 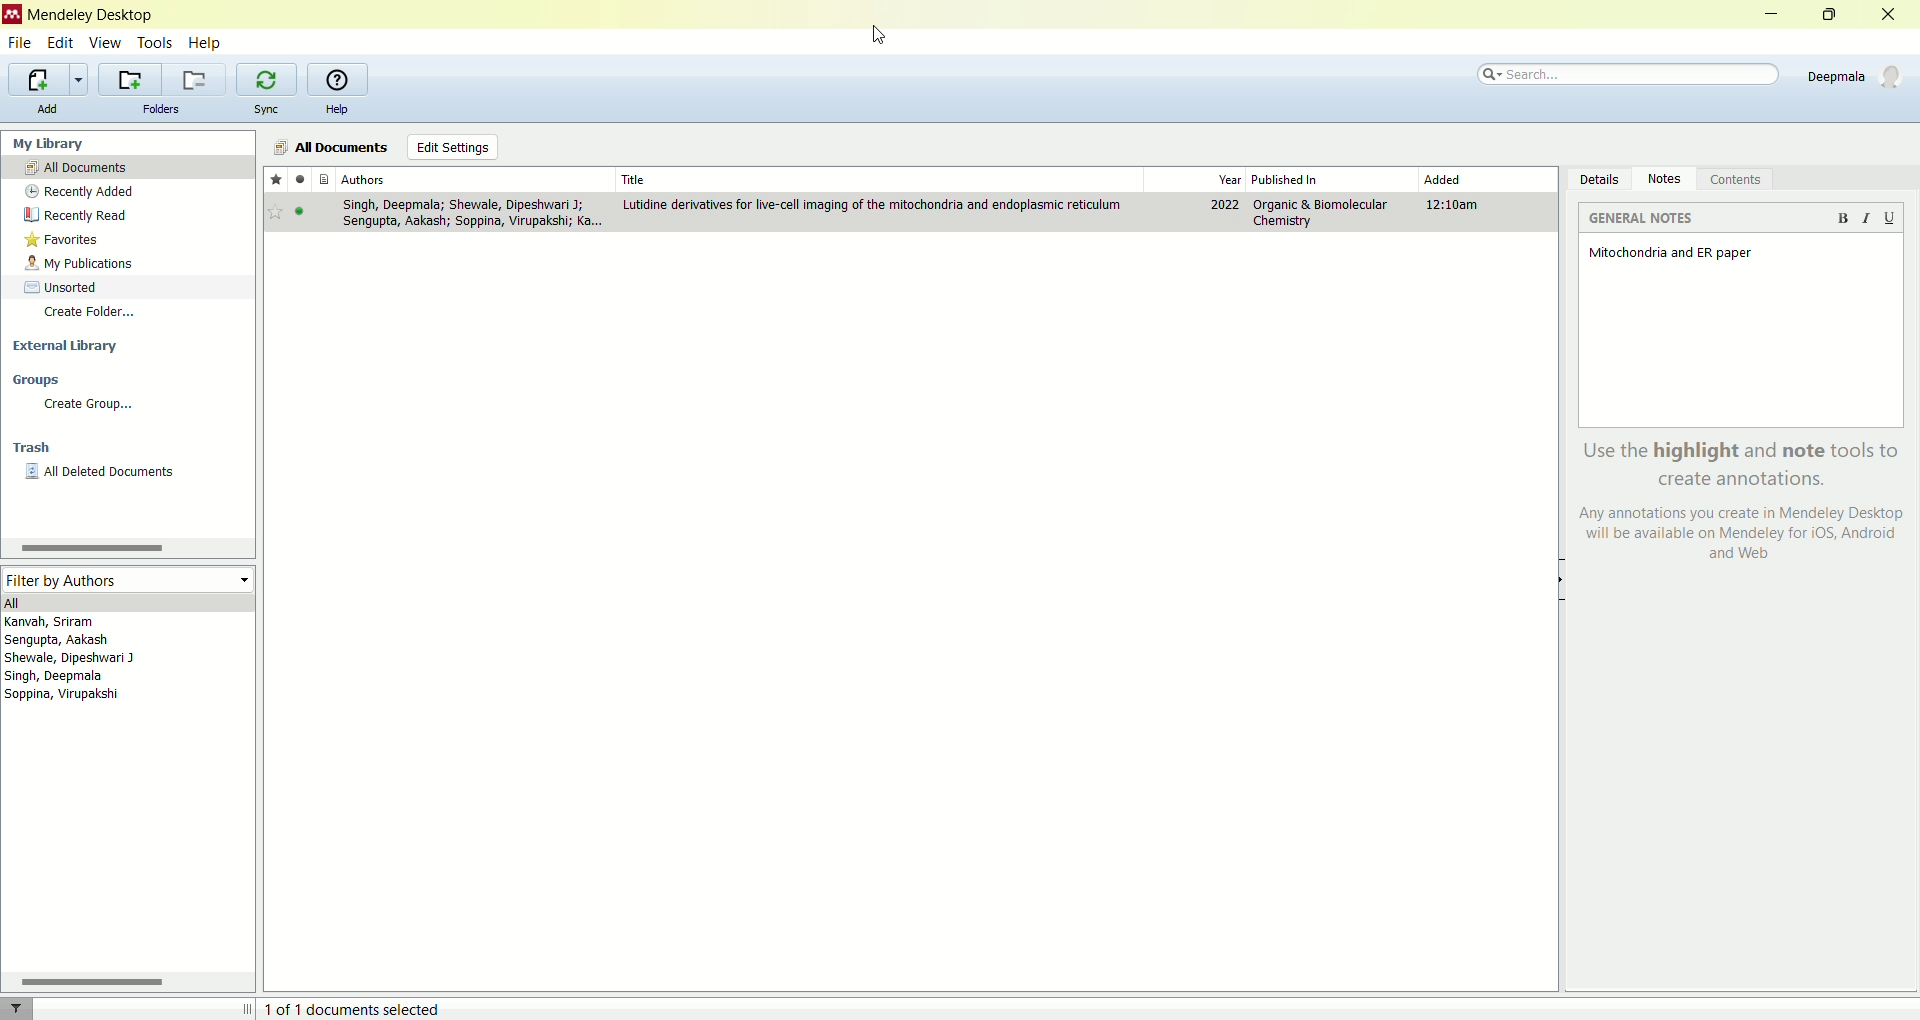 I want to click on underline, so click(x=1889, y=218).